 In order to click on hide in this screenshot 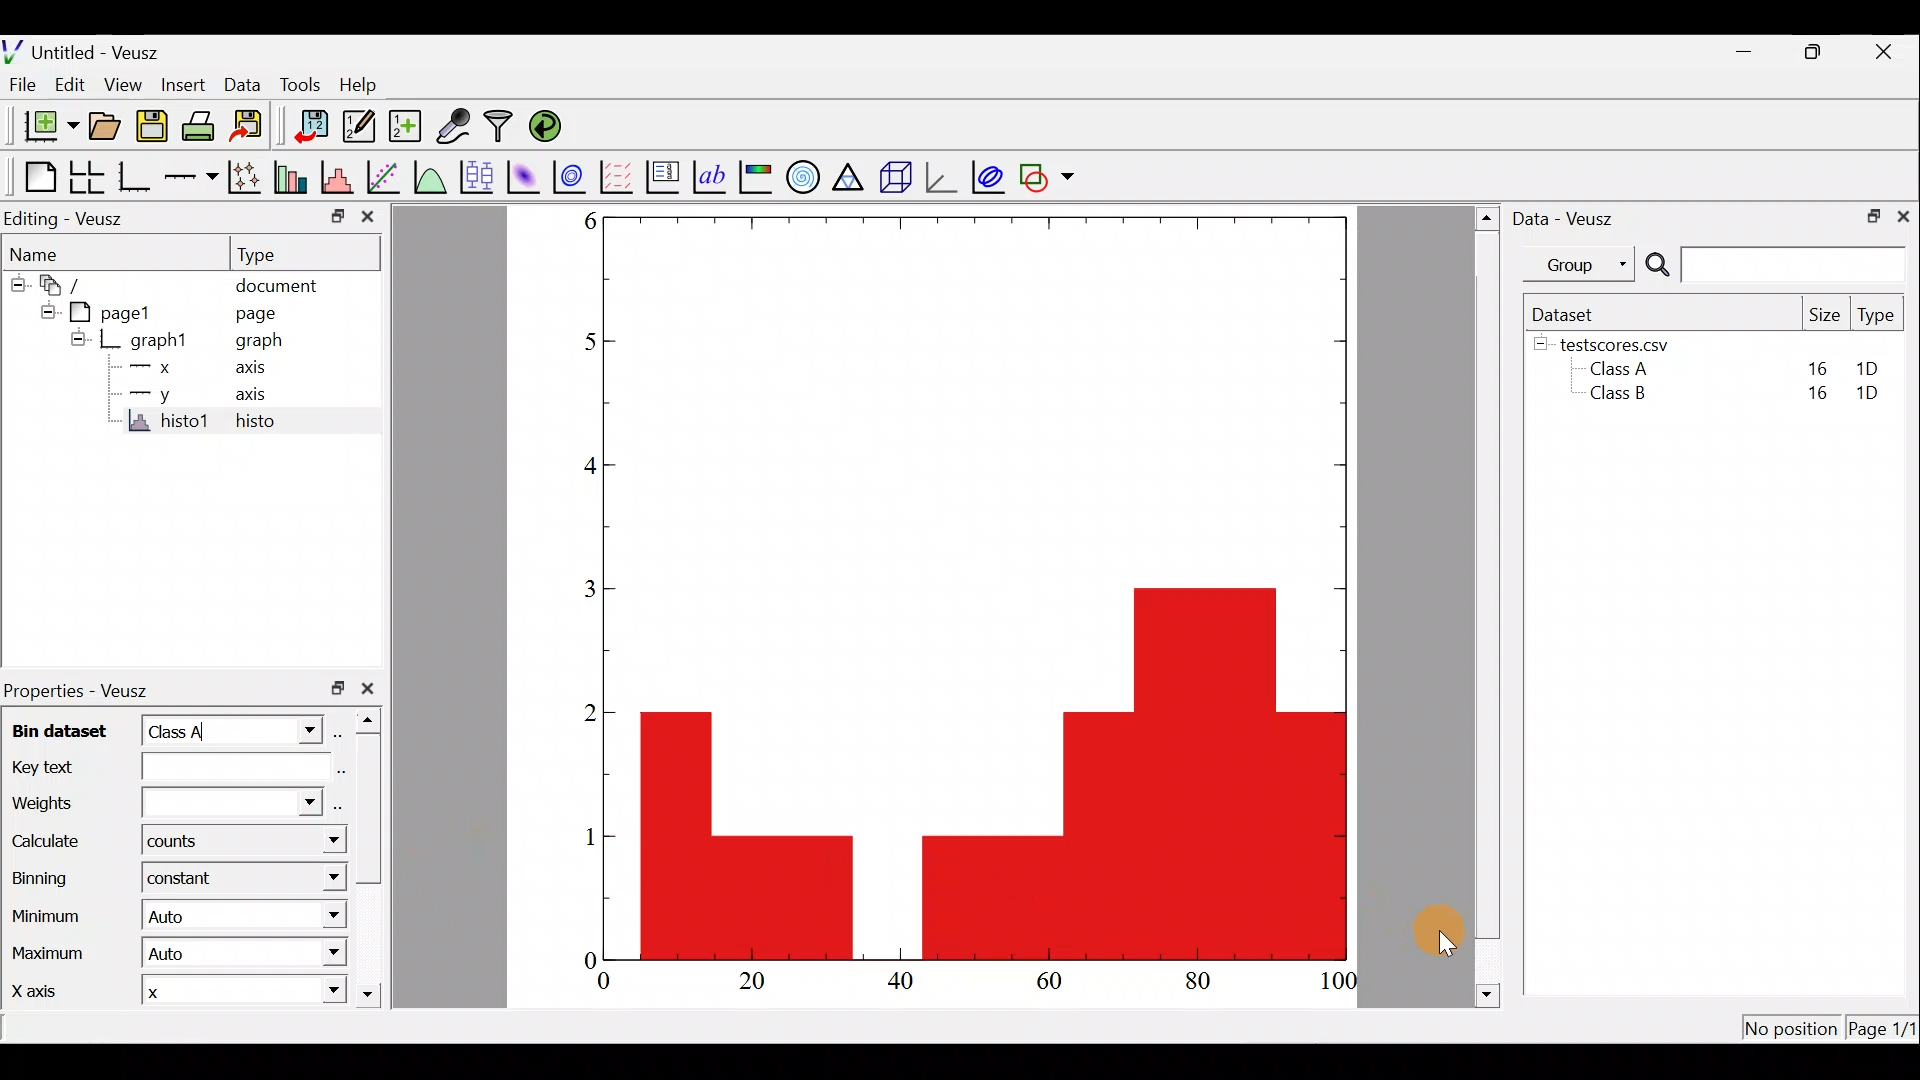, I will do `click(17, 285)`.